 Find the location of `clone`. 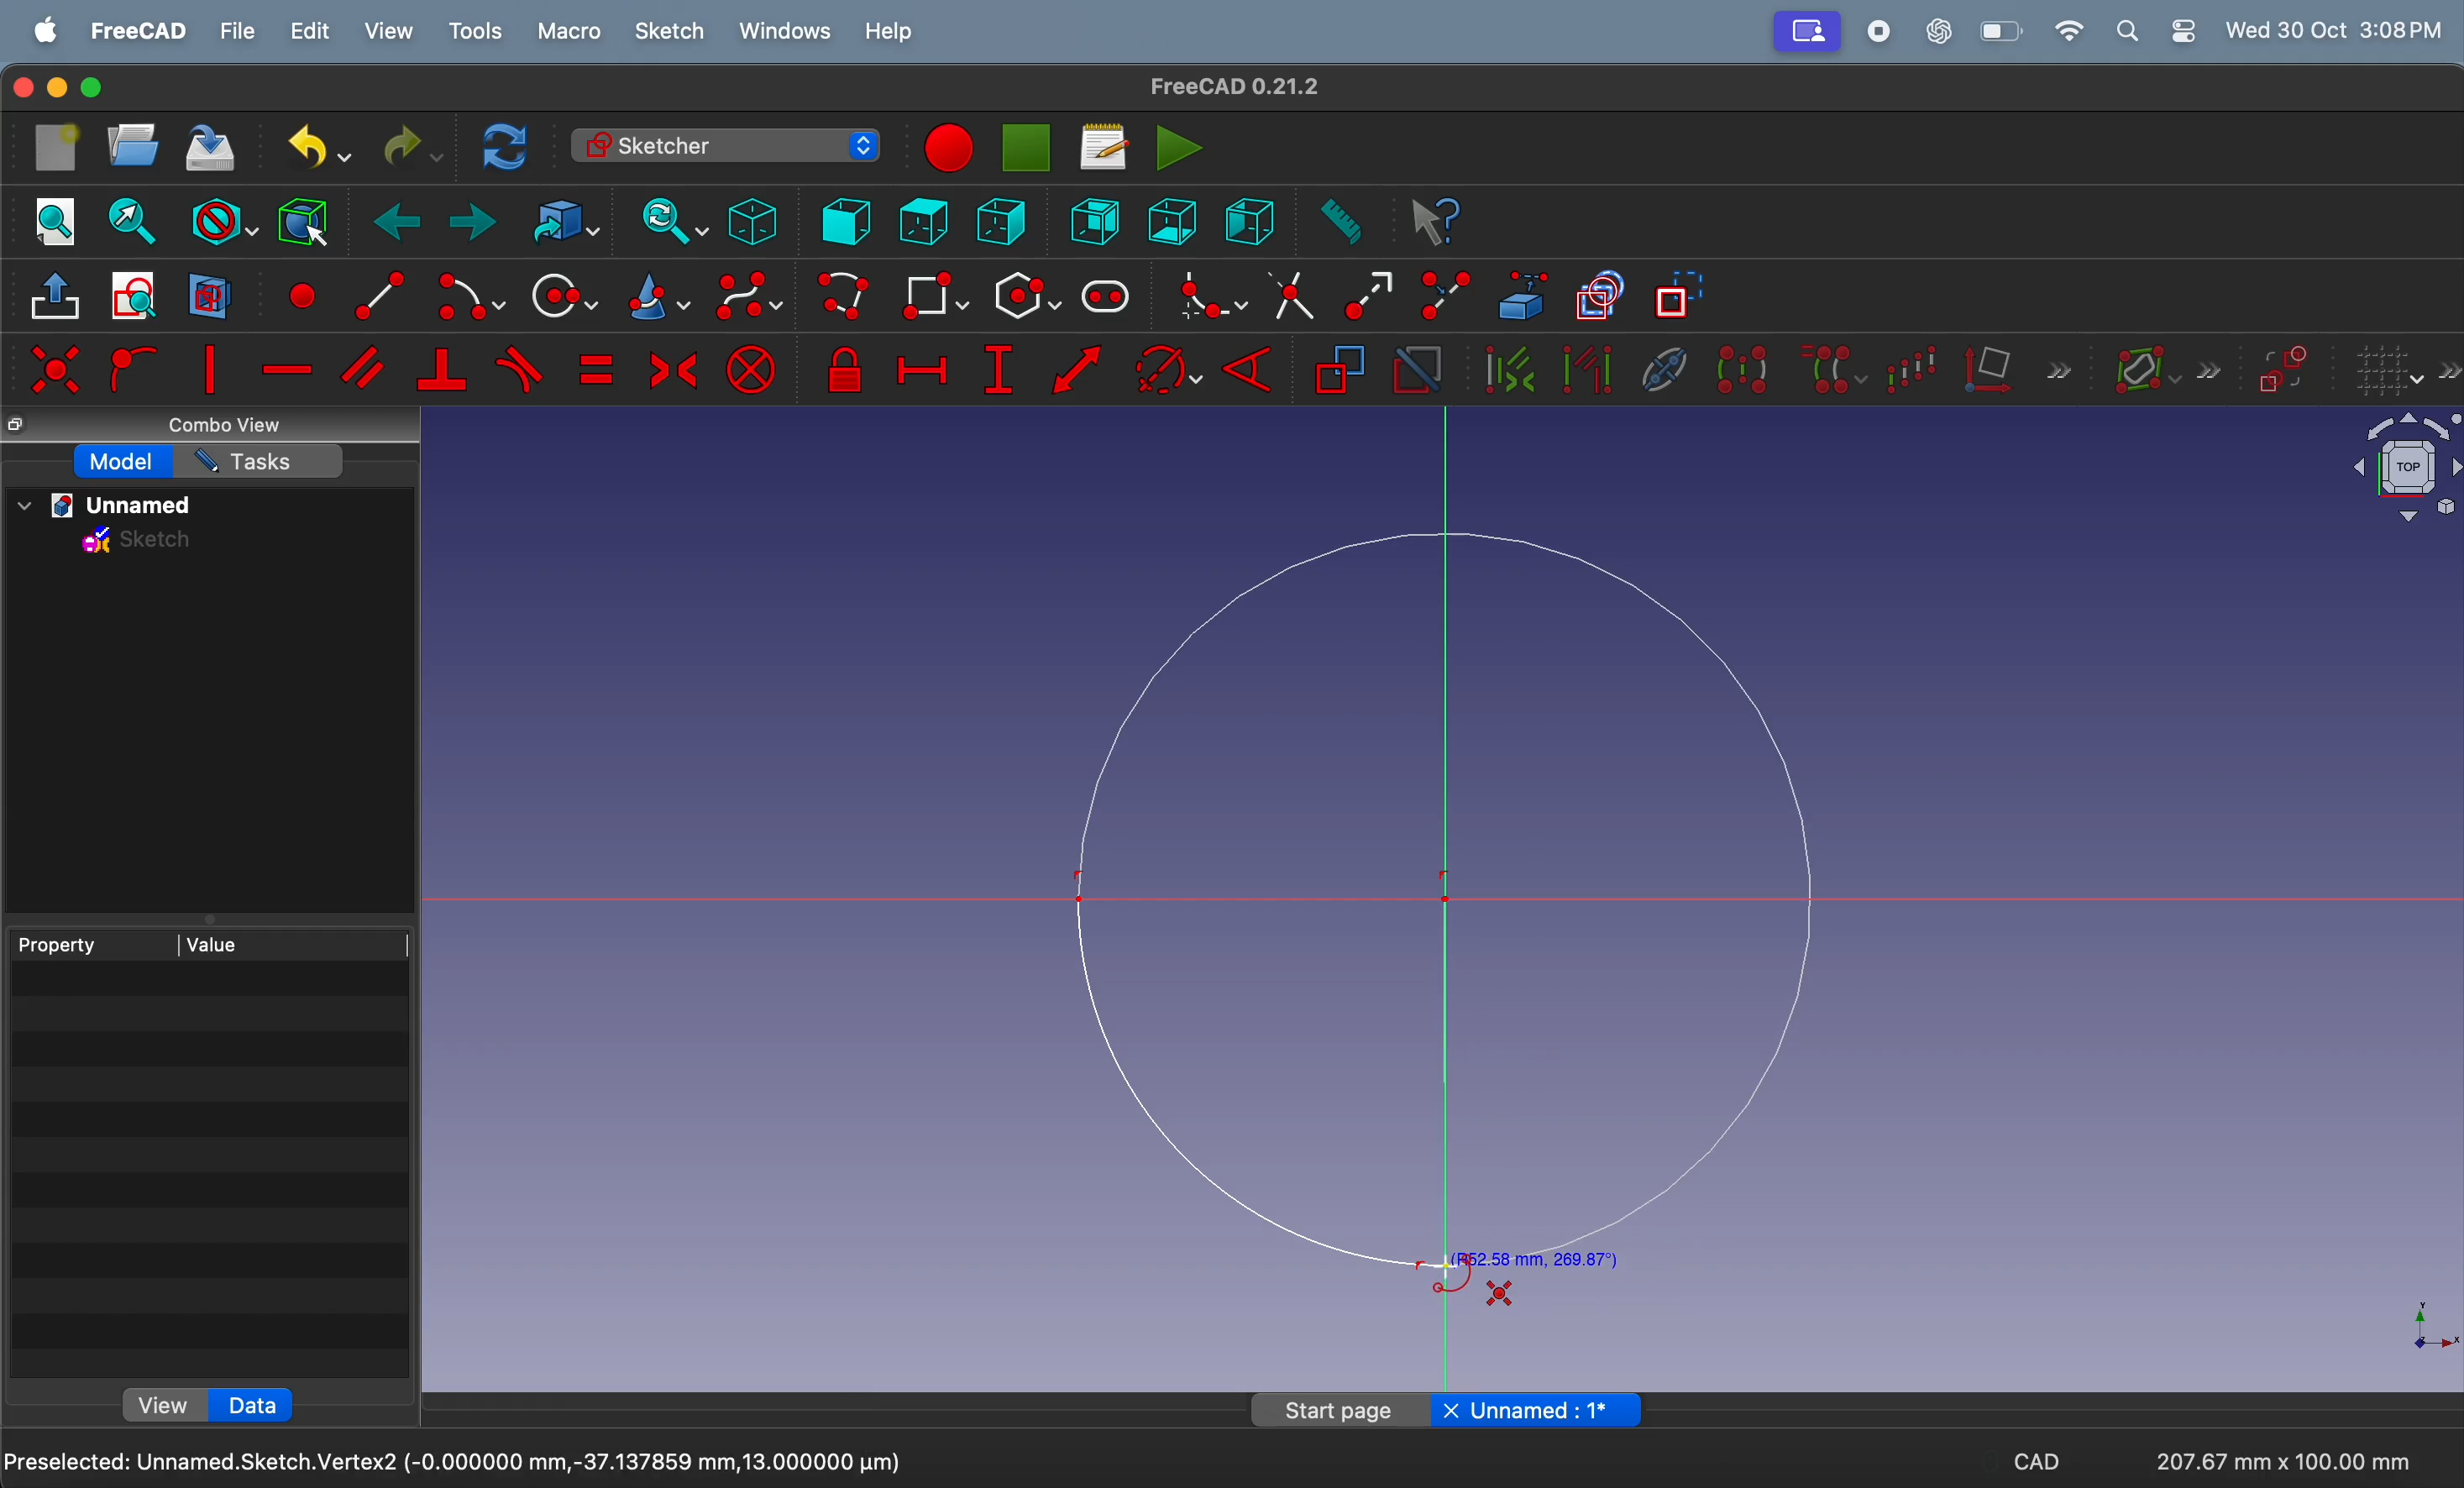

clone is located at coordinates (1832, 368).